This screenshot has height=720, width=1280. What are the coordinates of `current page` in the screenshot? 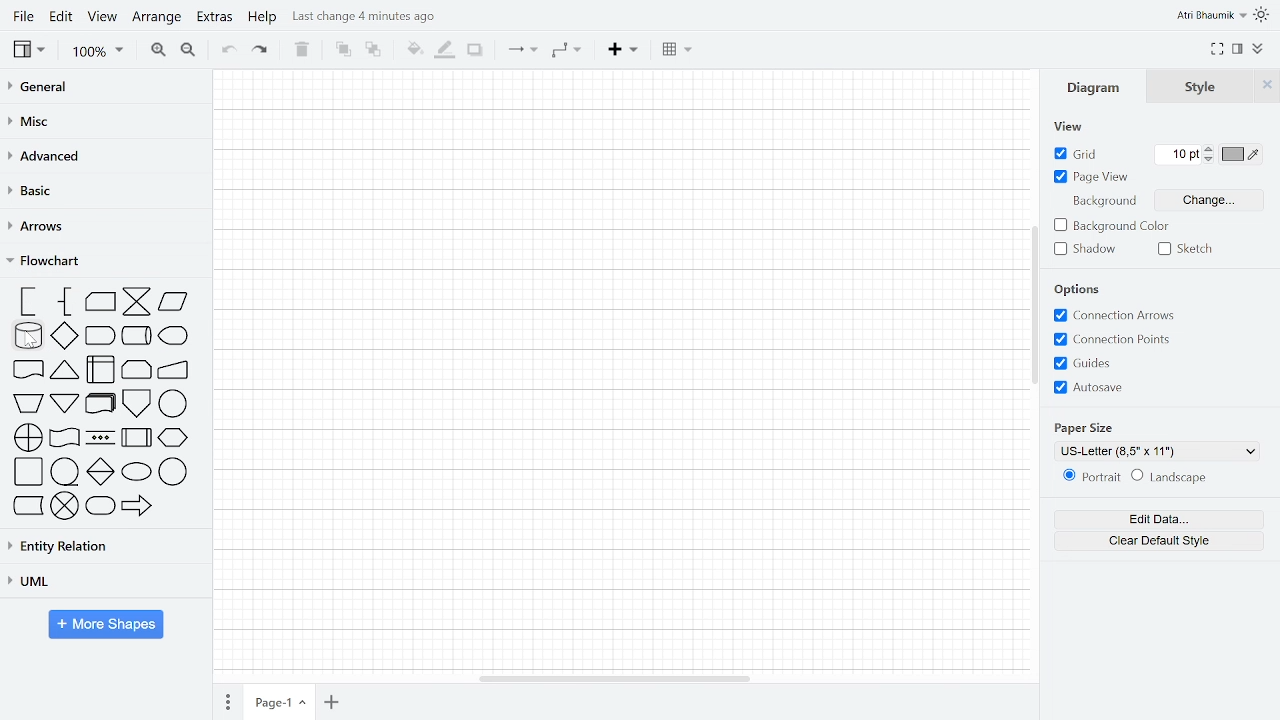 It's located at (282, 701).